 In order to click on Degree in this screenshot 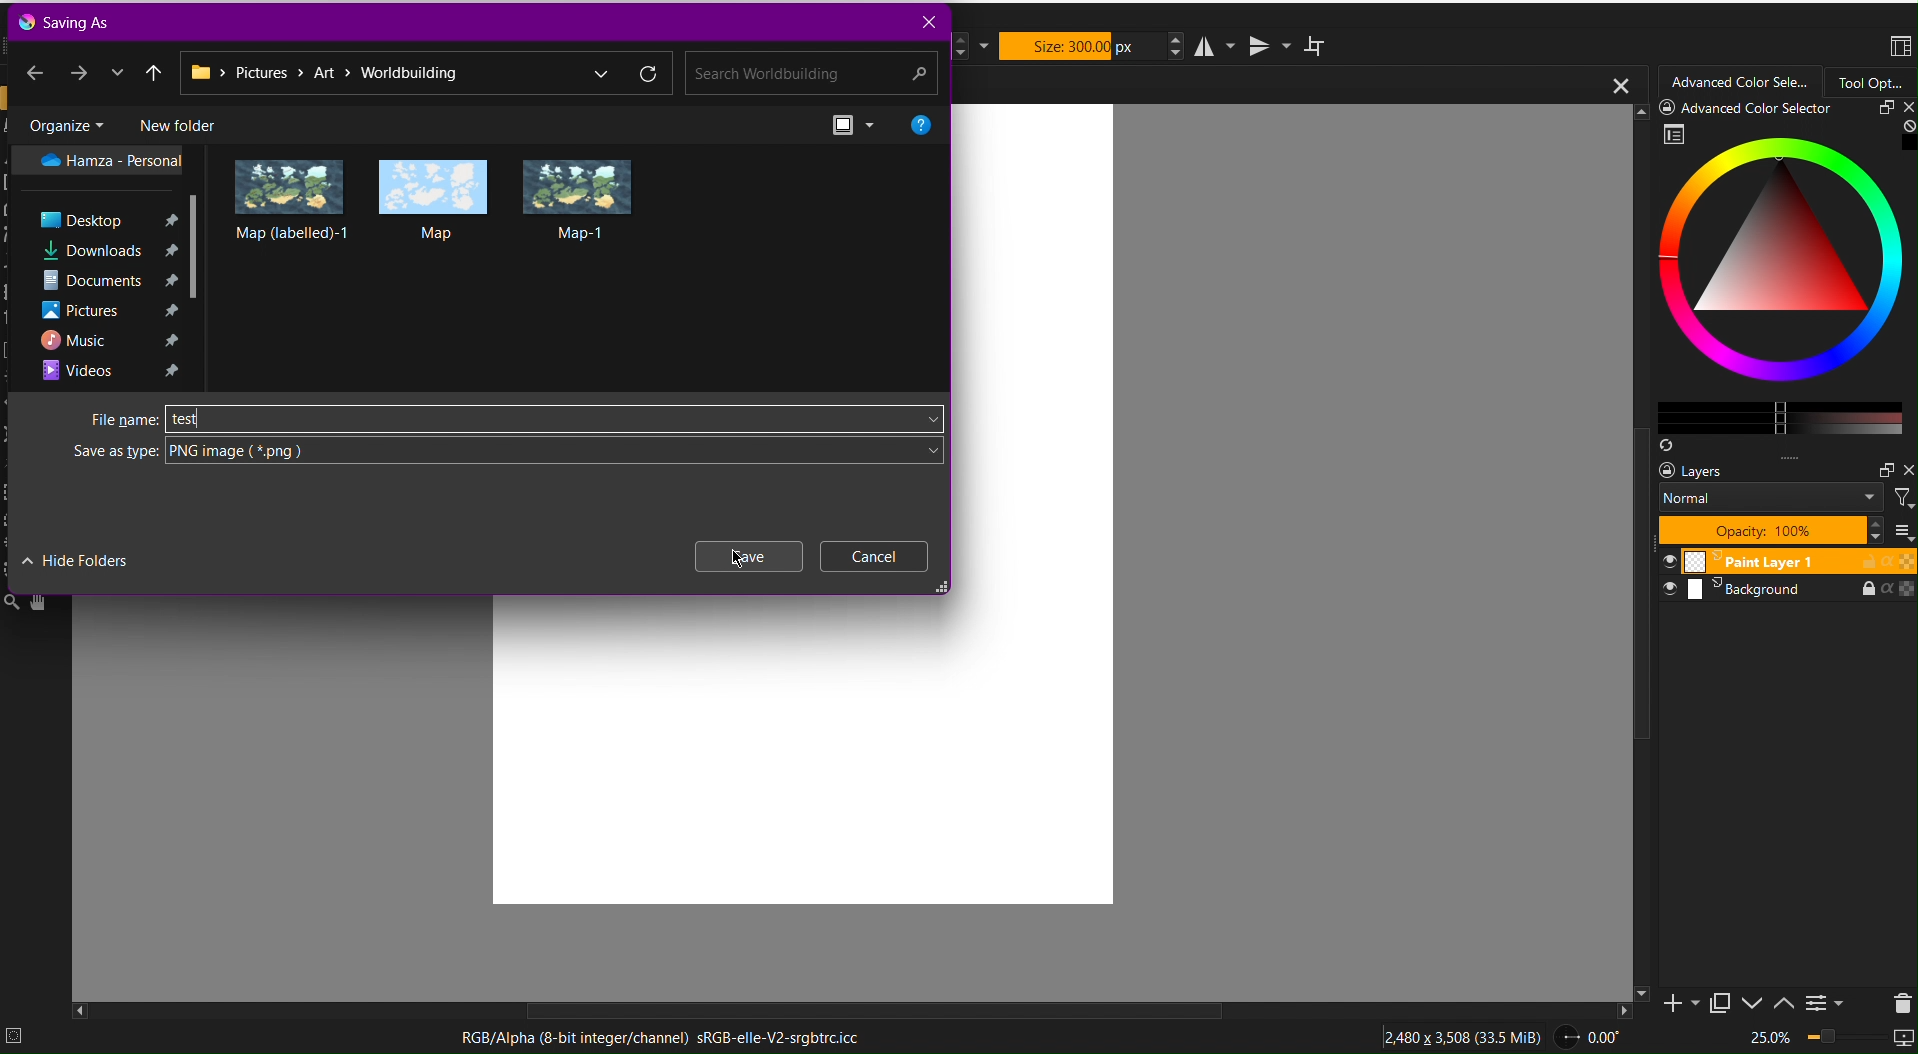, I will do `click(1595, 1034)`.